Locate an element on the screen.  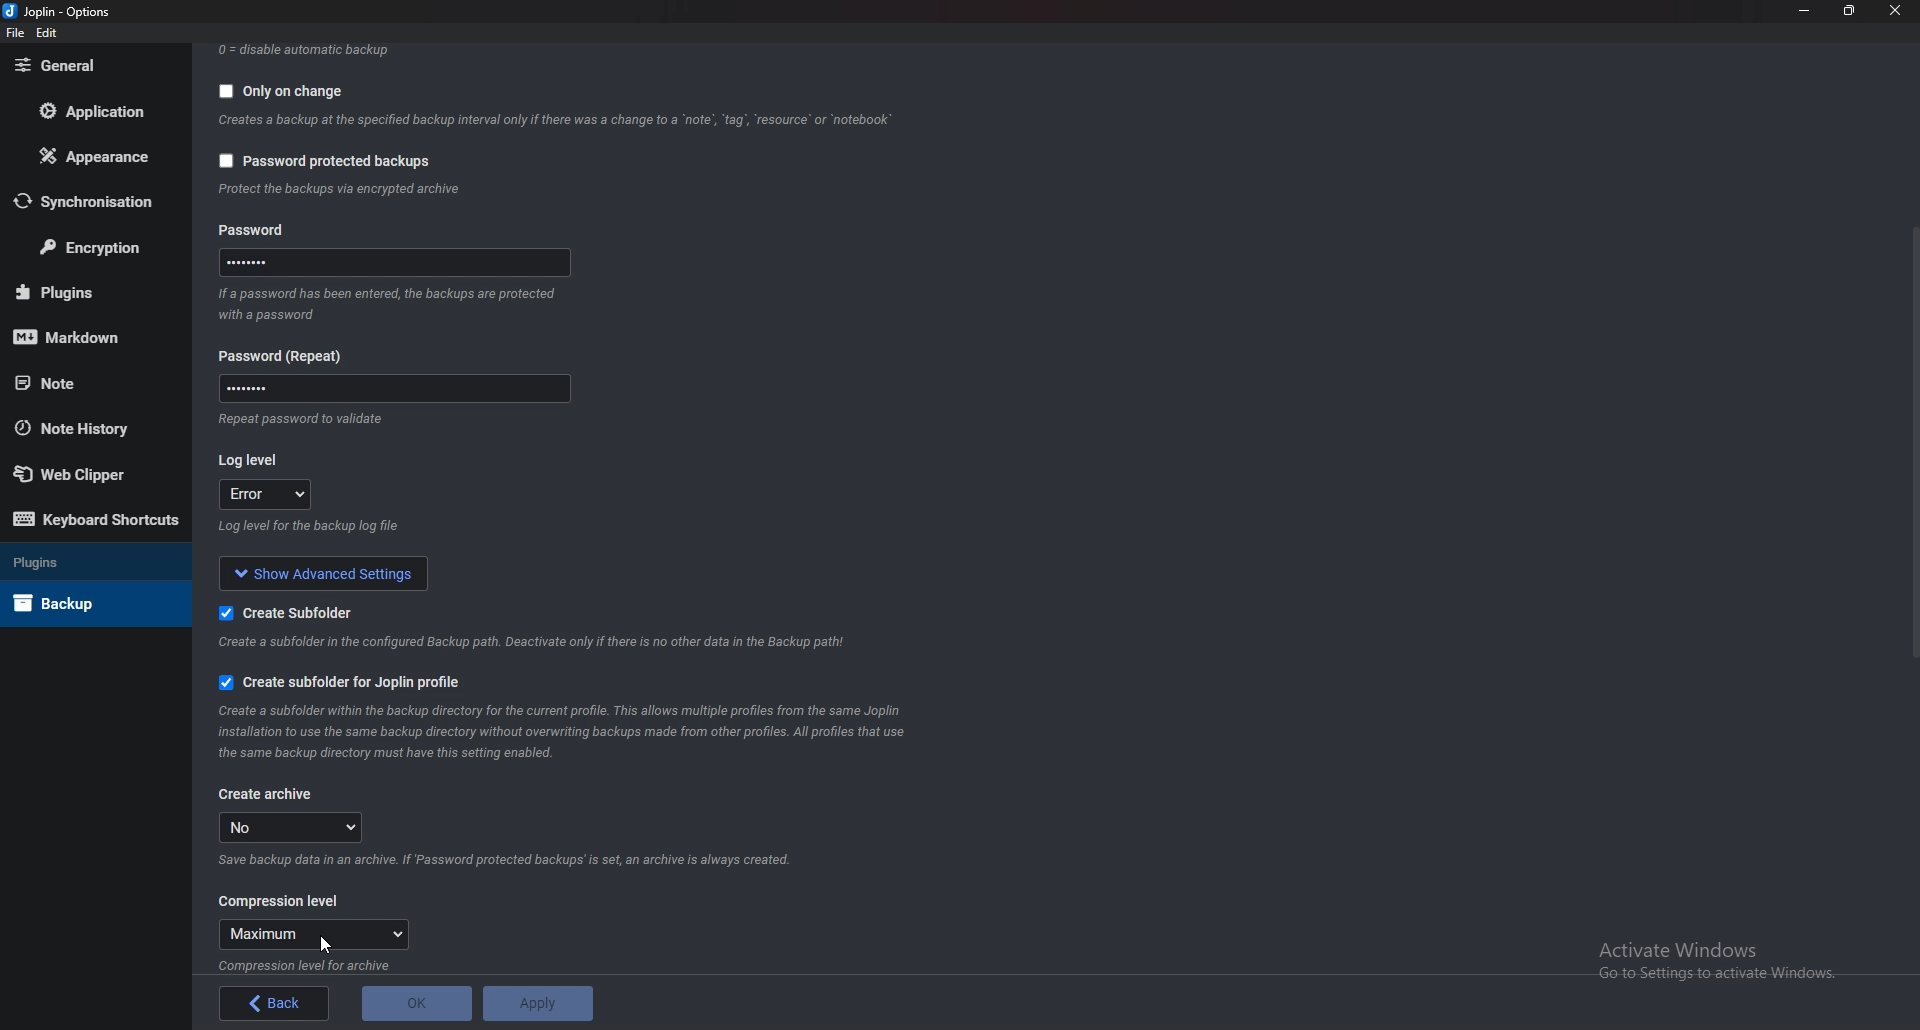
info is located at coordinates (317, 964).